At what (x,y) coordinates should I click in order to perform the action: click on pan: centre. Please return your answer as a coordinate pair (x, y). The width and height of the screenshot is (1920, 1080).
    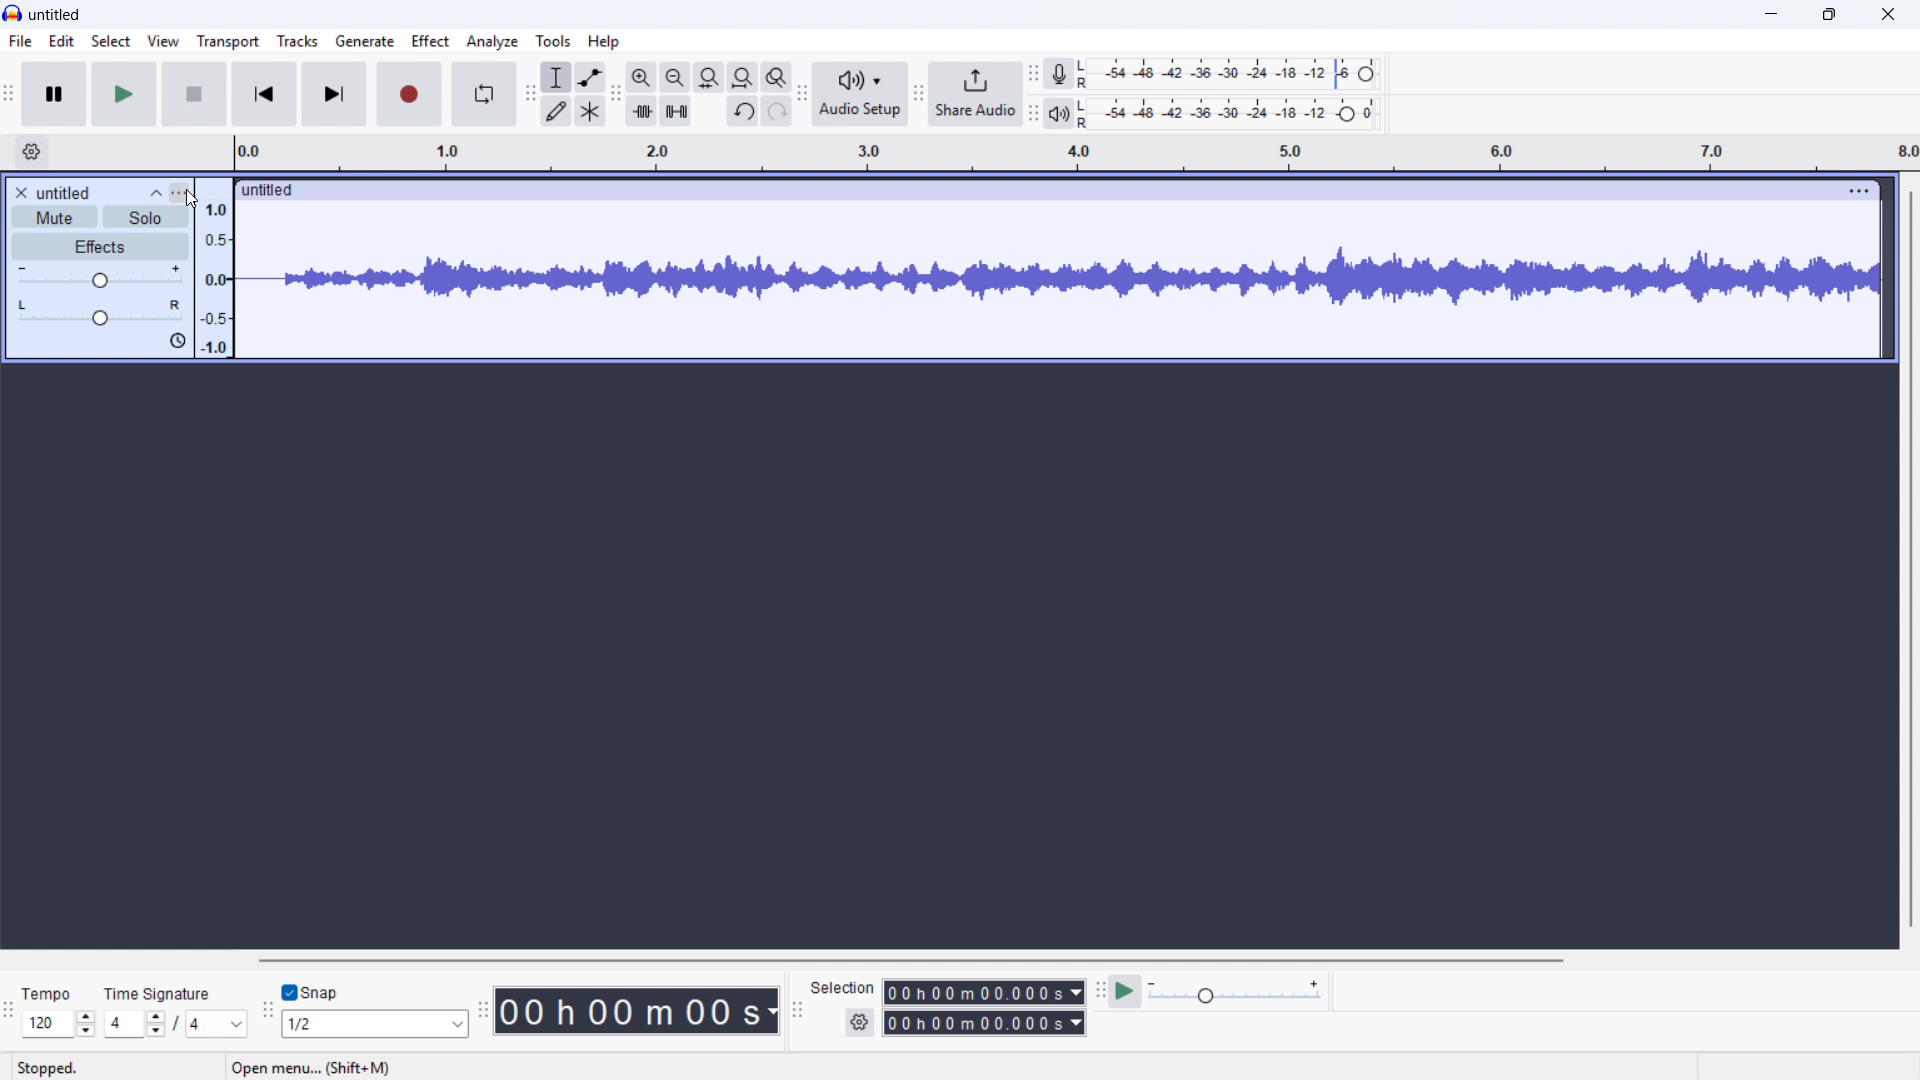
    Looking at the image, I should click on (101, 313).